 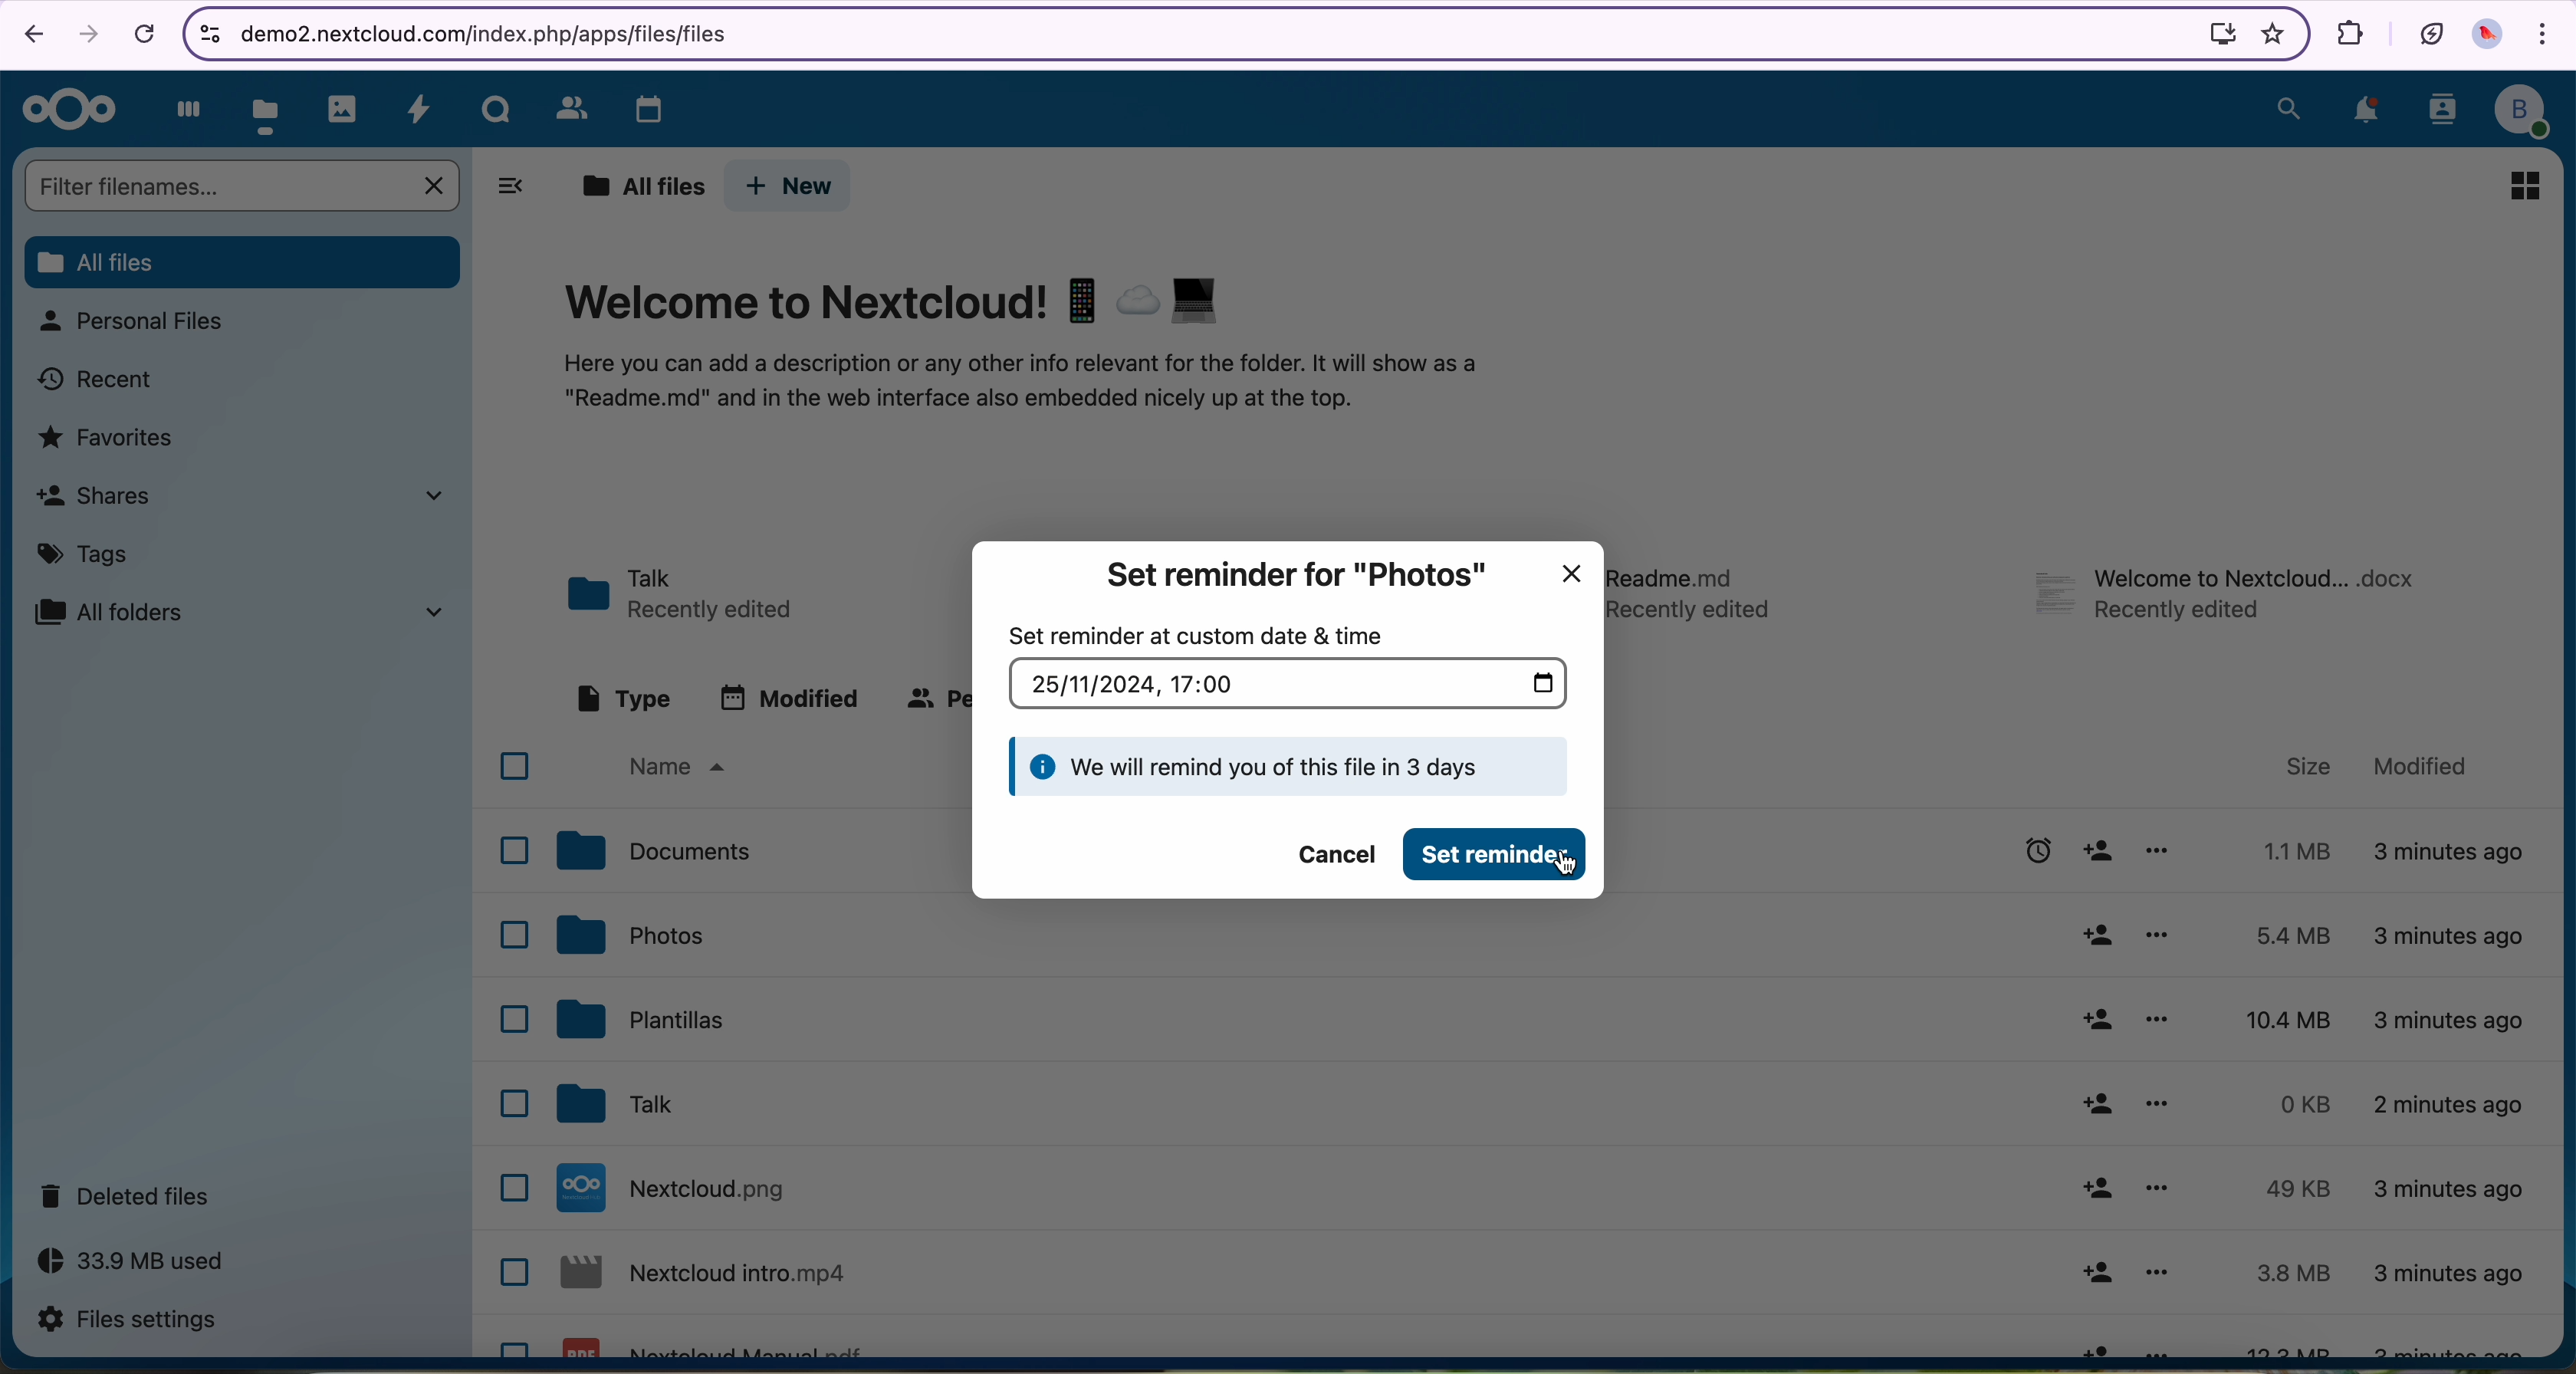 I want to click on 3 minutes ago, so click(x=2449, y=1192).